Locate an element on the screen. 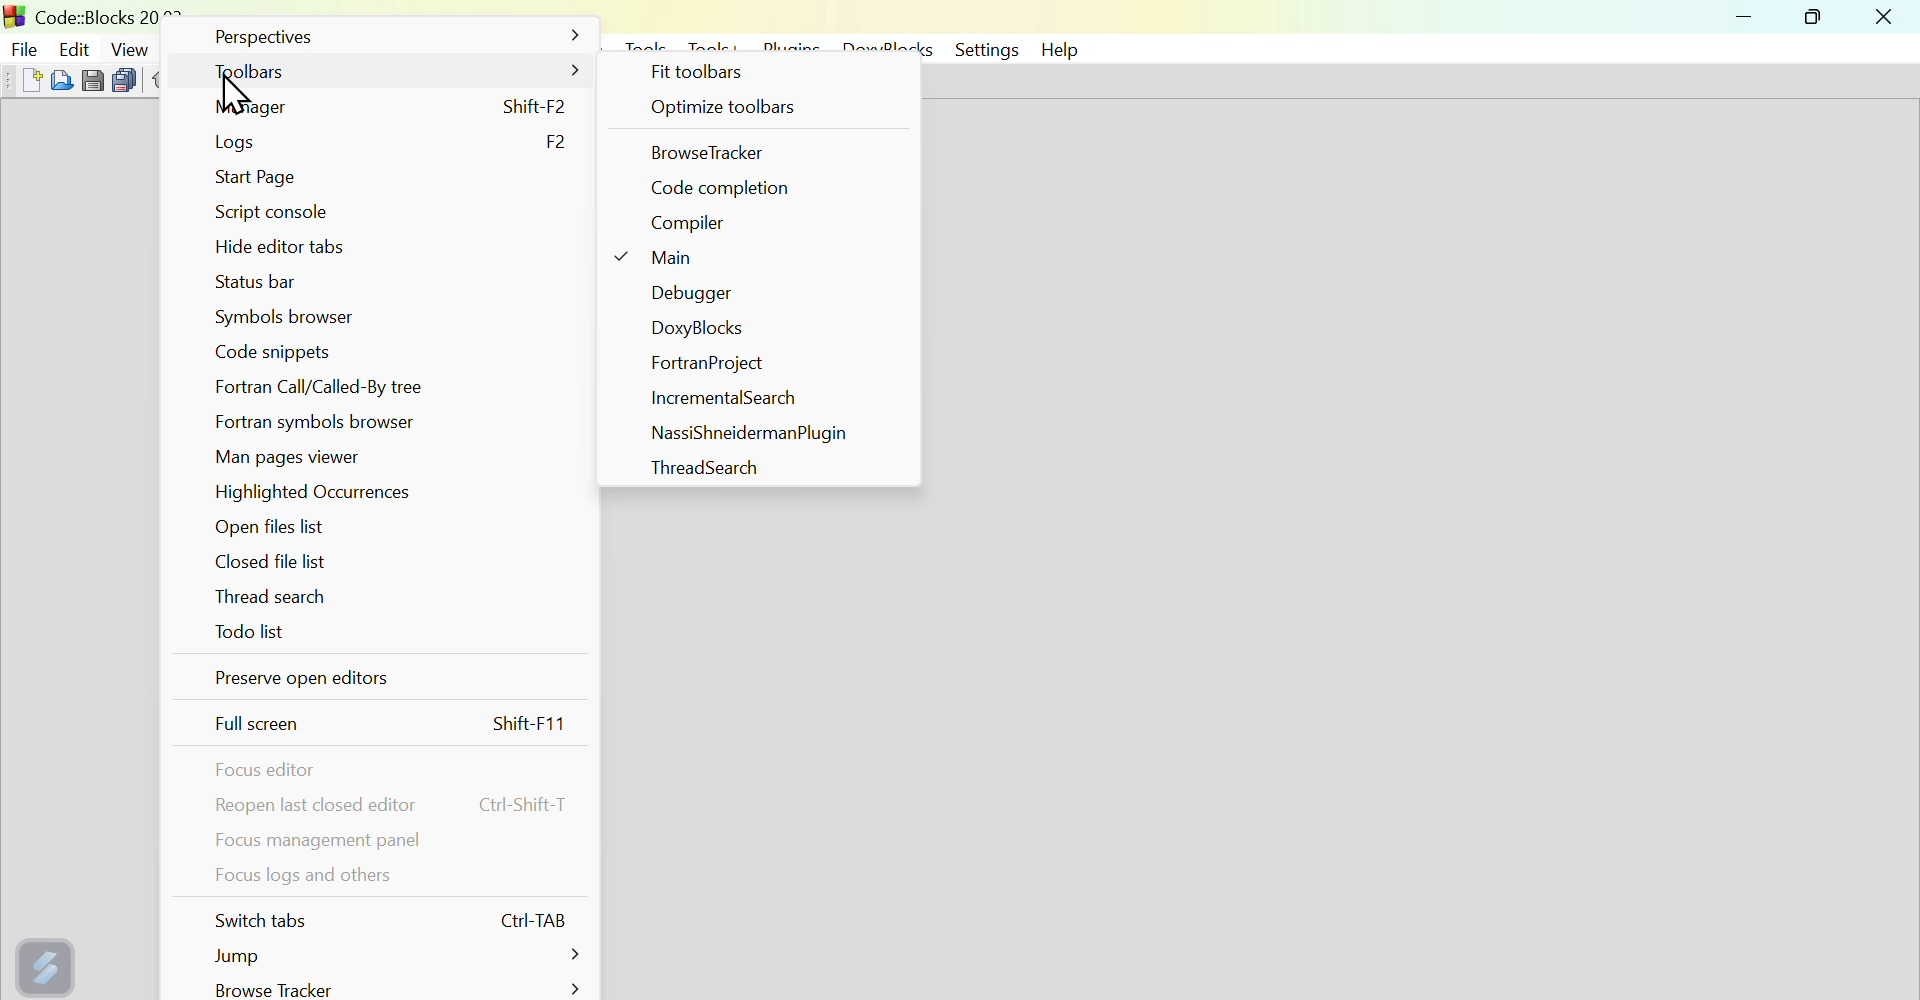 Image resolution: width=1920 pixels, height=1000 pixels. View is located at coordinates (131, 46).